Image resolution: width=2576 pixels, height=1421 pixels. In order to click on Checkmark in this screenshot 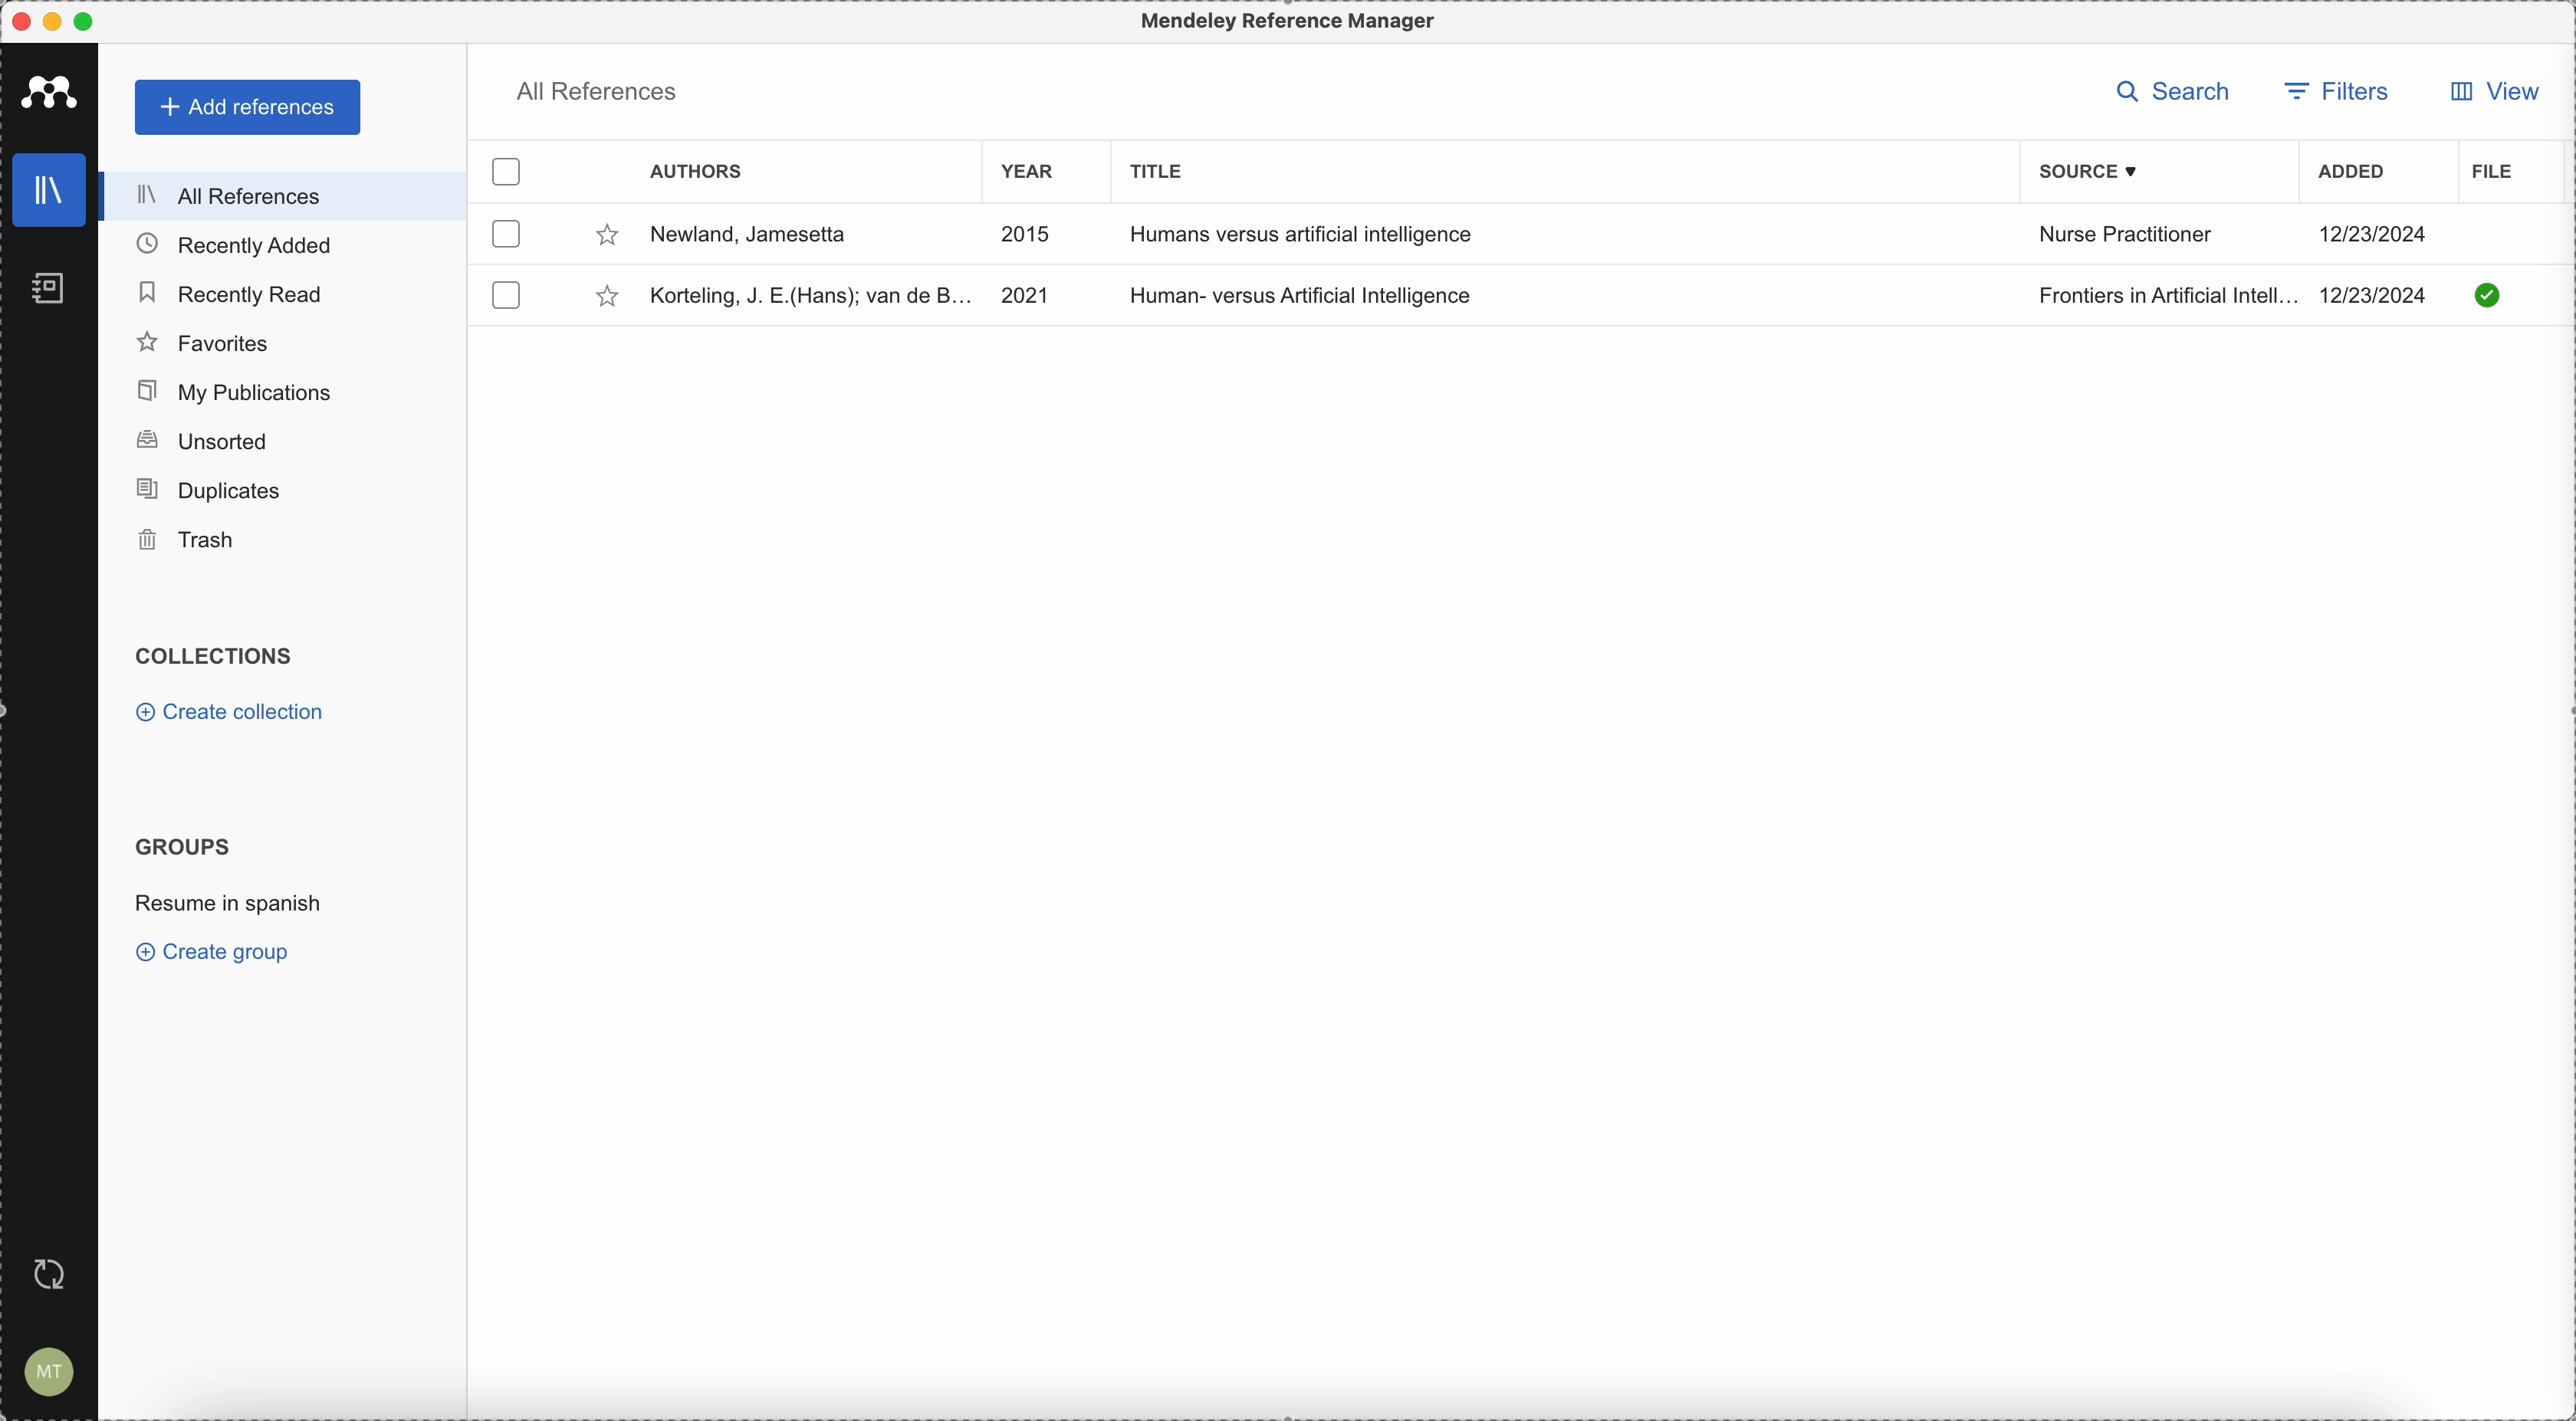, I will do `click(2488, 294)`.